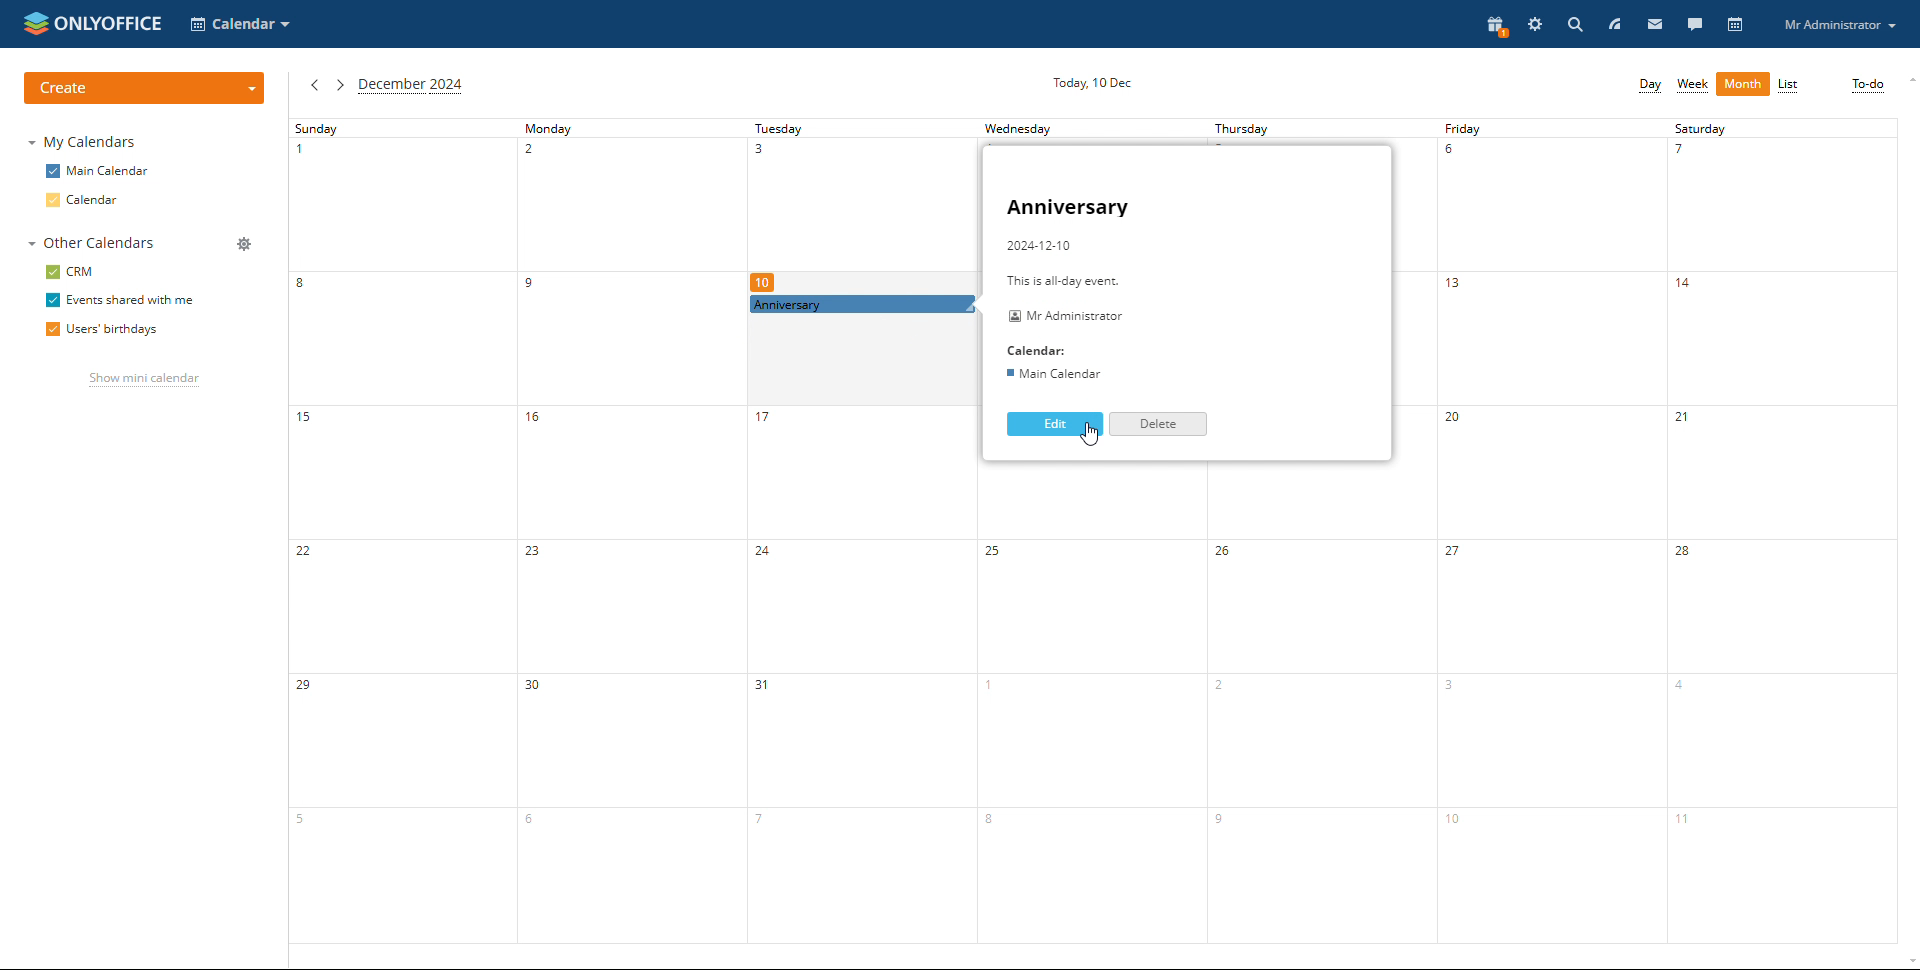 Image resolution: width=1920 pixels, height=970 pixels. What do you see at coordinates (1052, 374) in the screenshot?
I see `main calender` at bounding box center [1052, 374].